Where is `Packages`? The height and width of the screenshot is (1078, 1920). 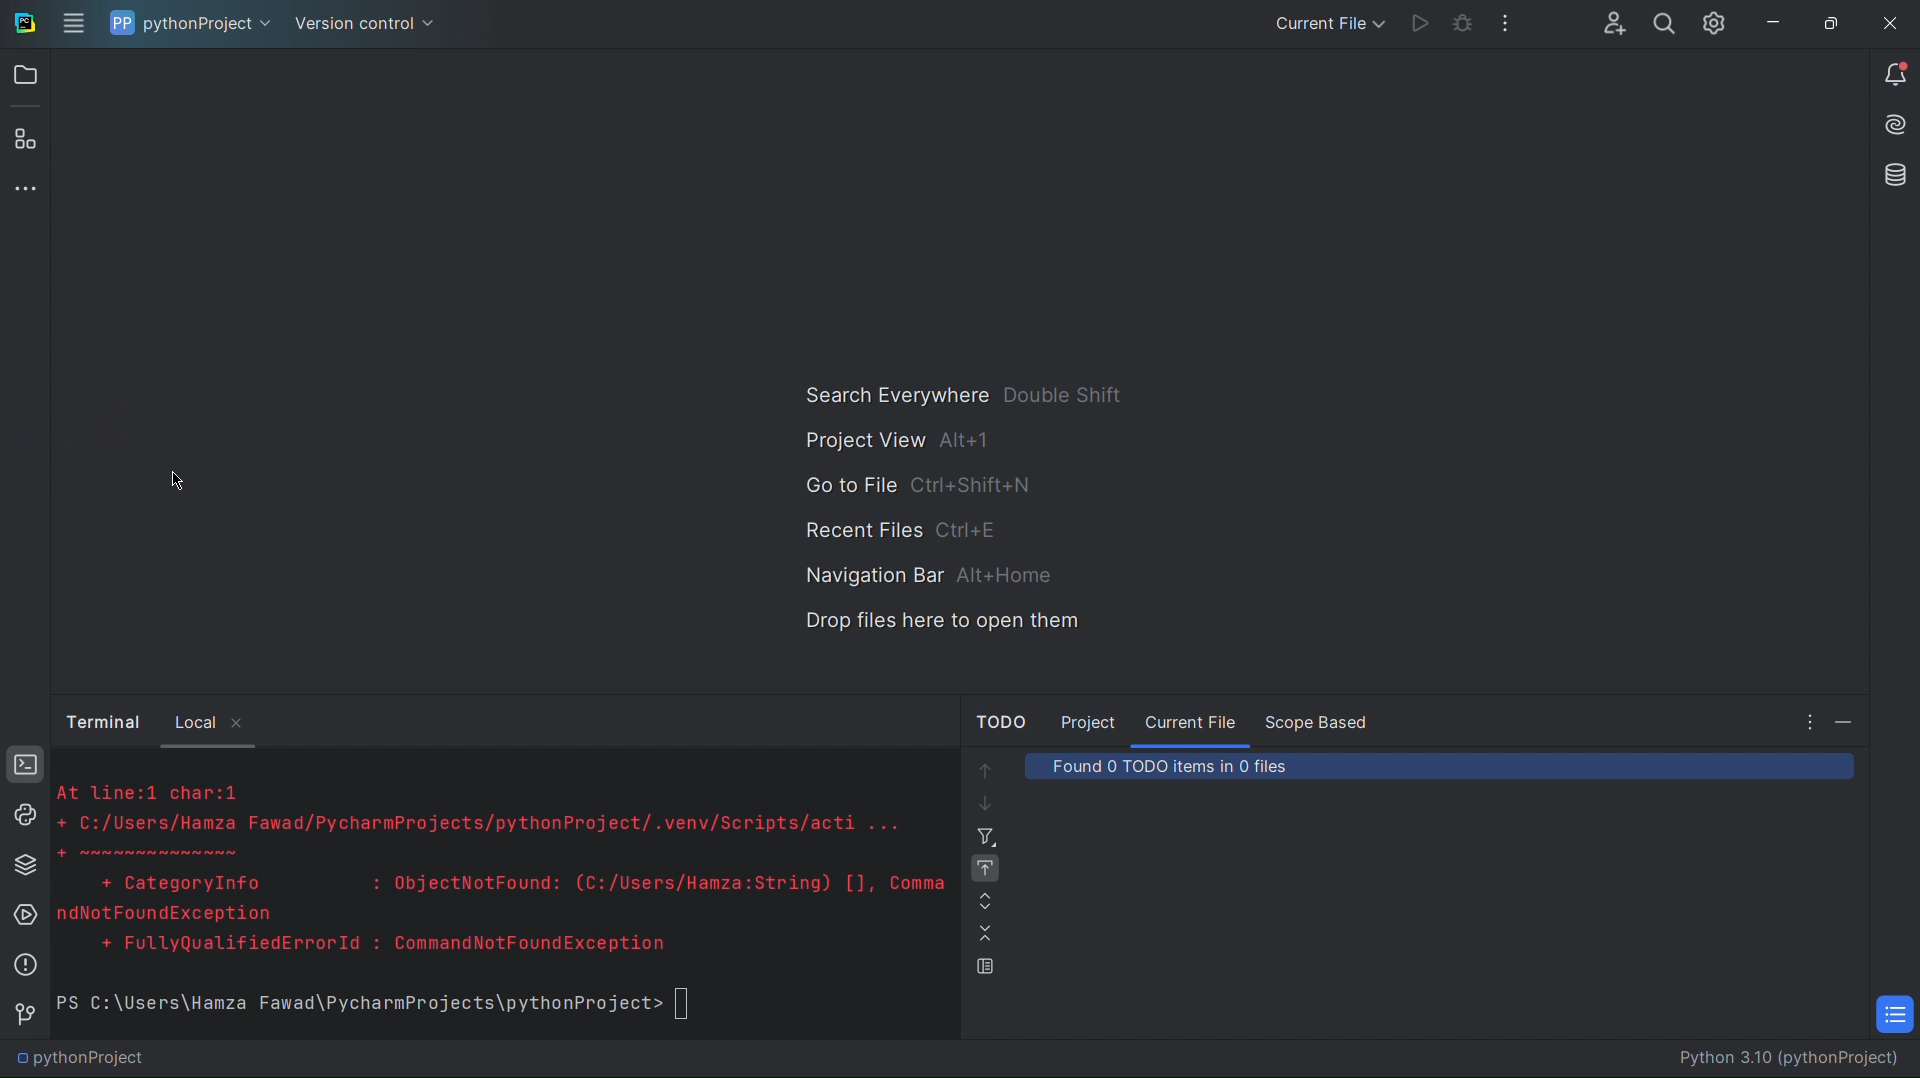 Packages is located at coordinates (22, 865).